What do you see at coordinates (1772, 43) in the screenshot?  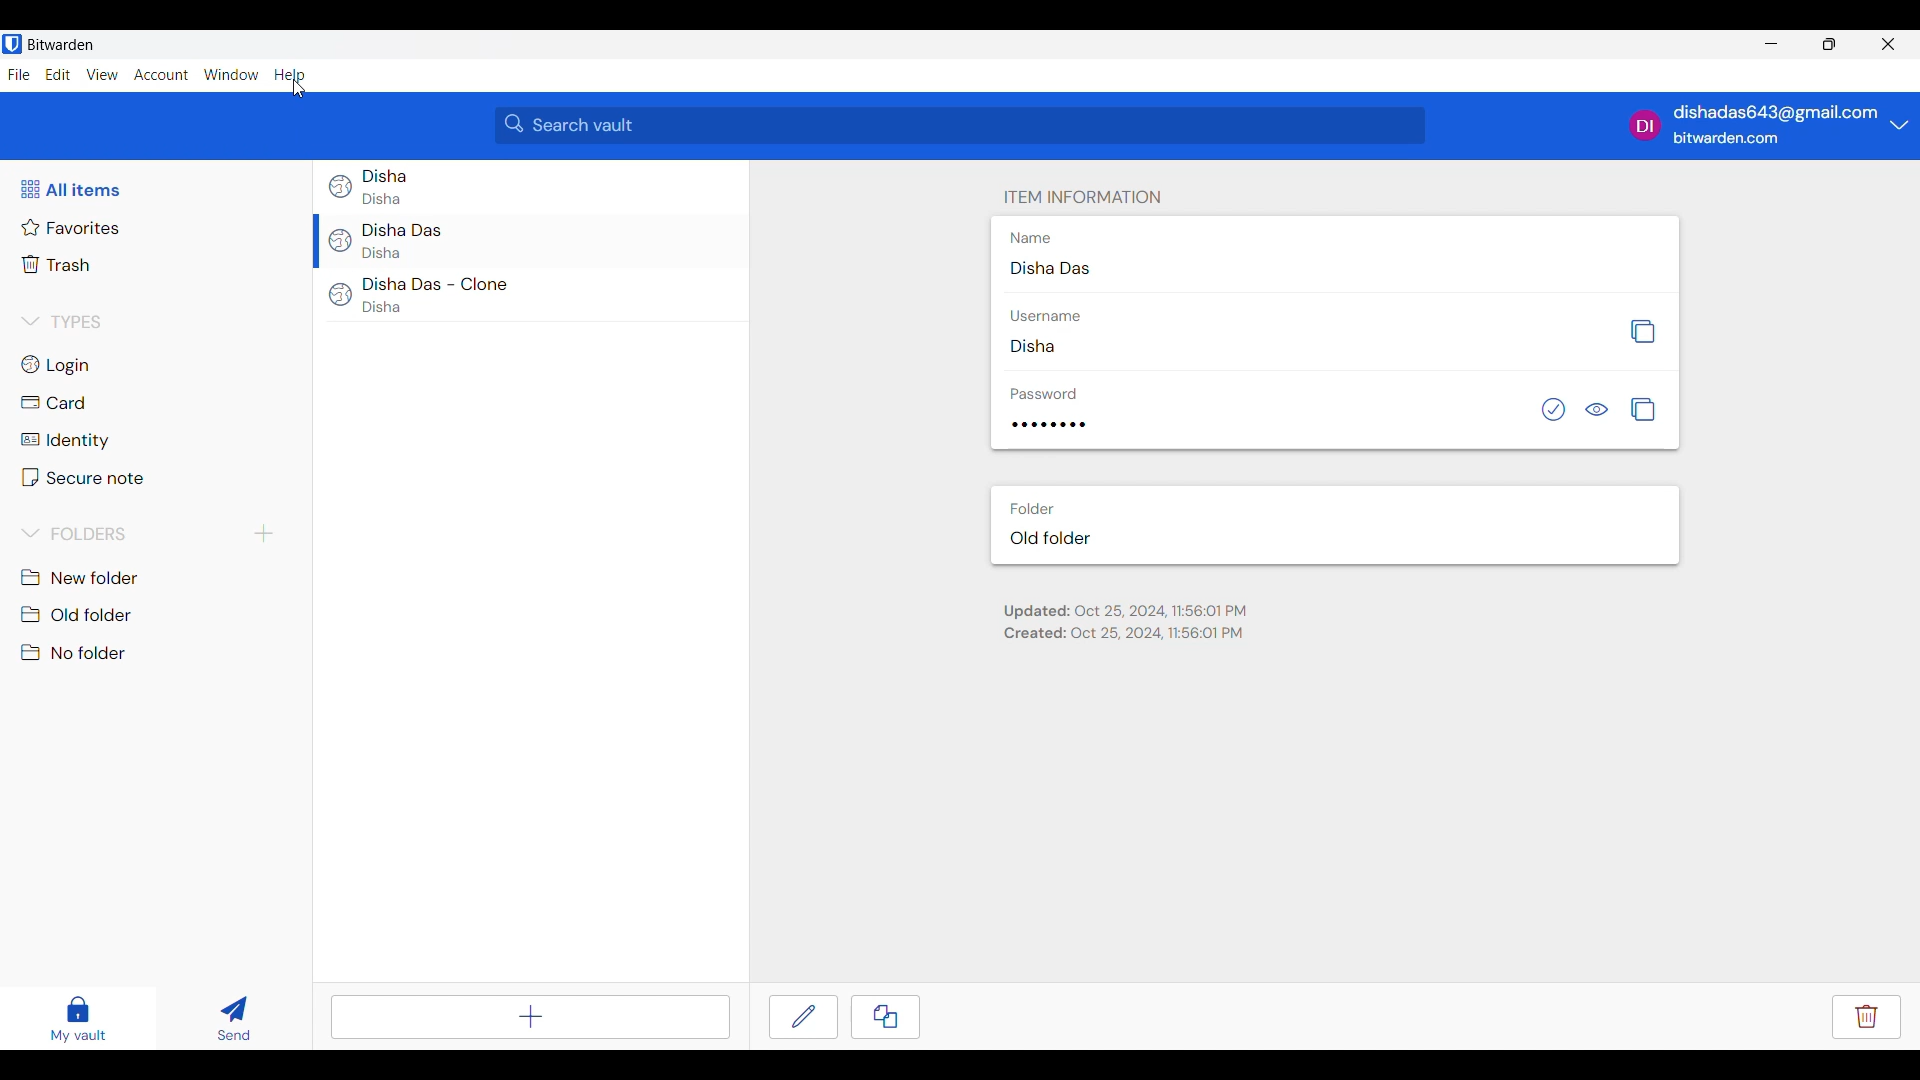 I see `Minimize` at bounding box center [1772, 43].